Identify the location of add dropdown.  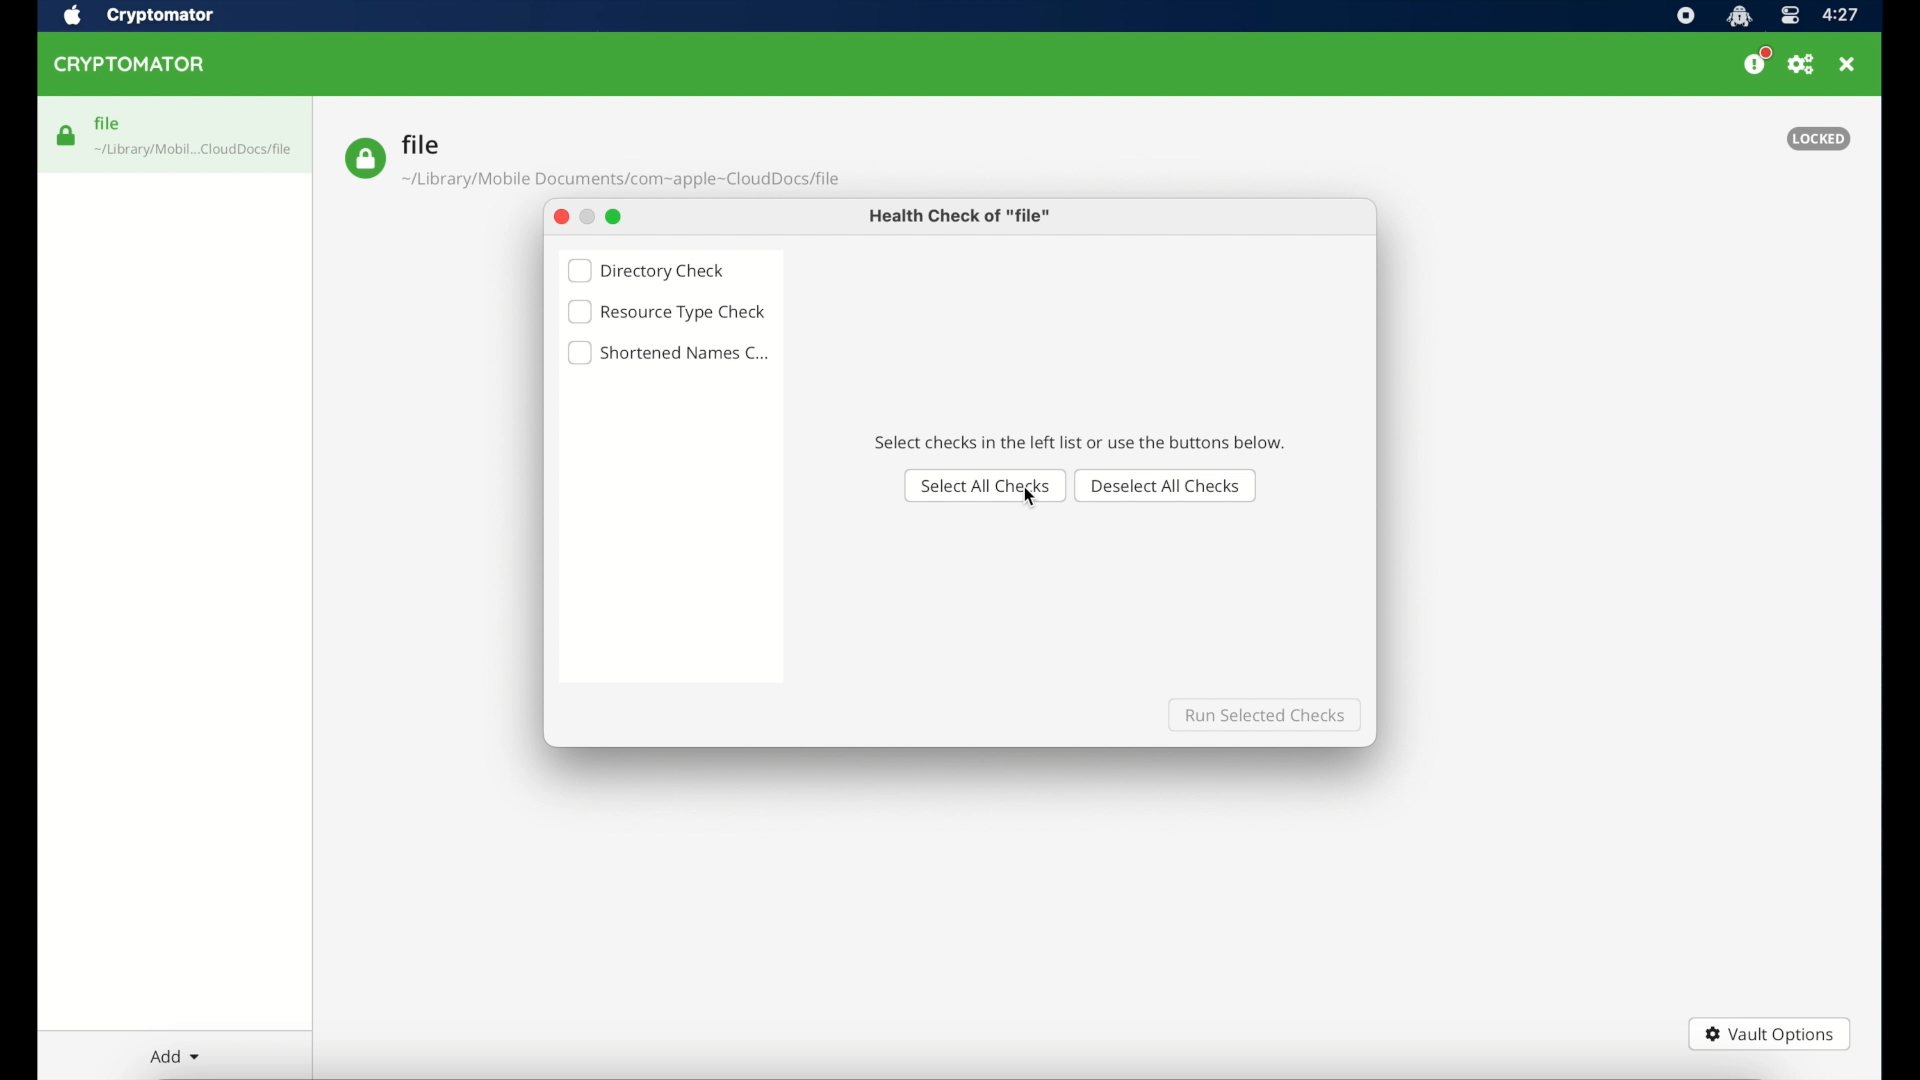
(172, 1056).